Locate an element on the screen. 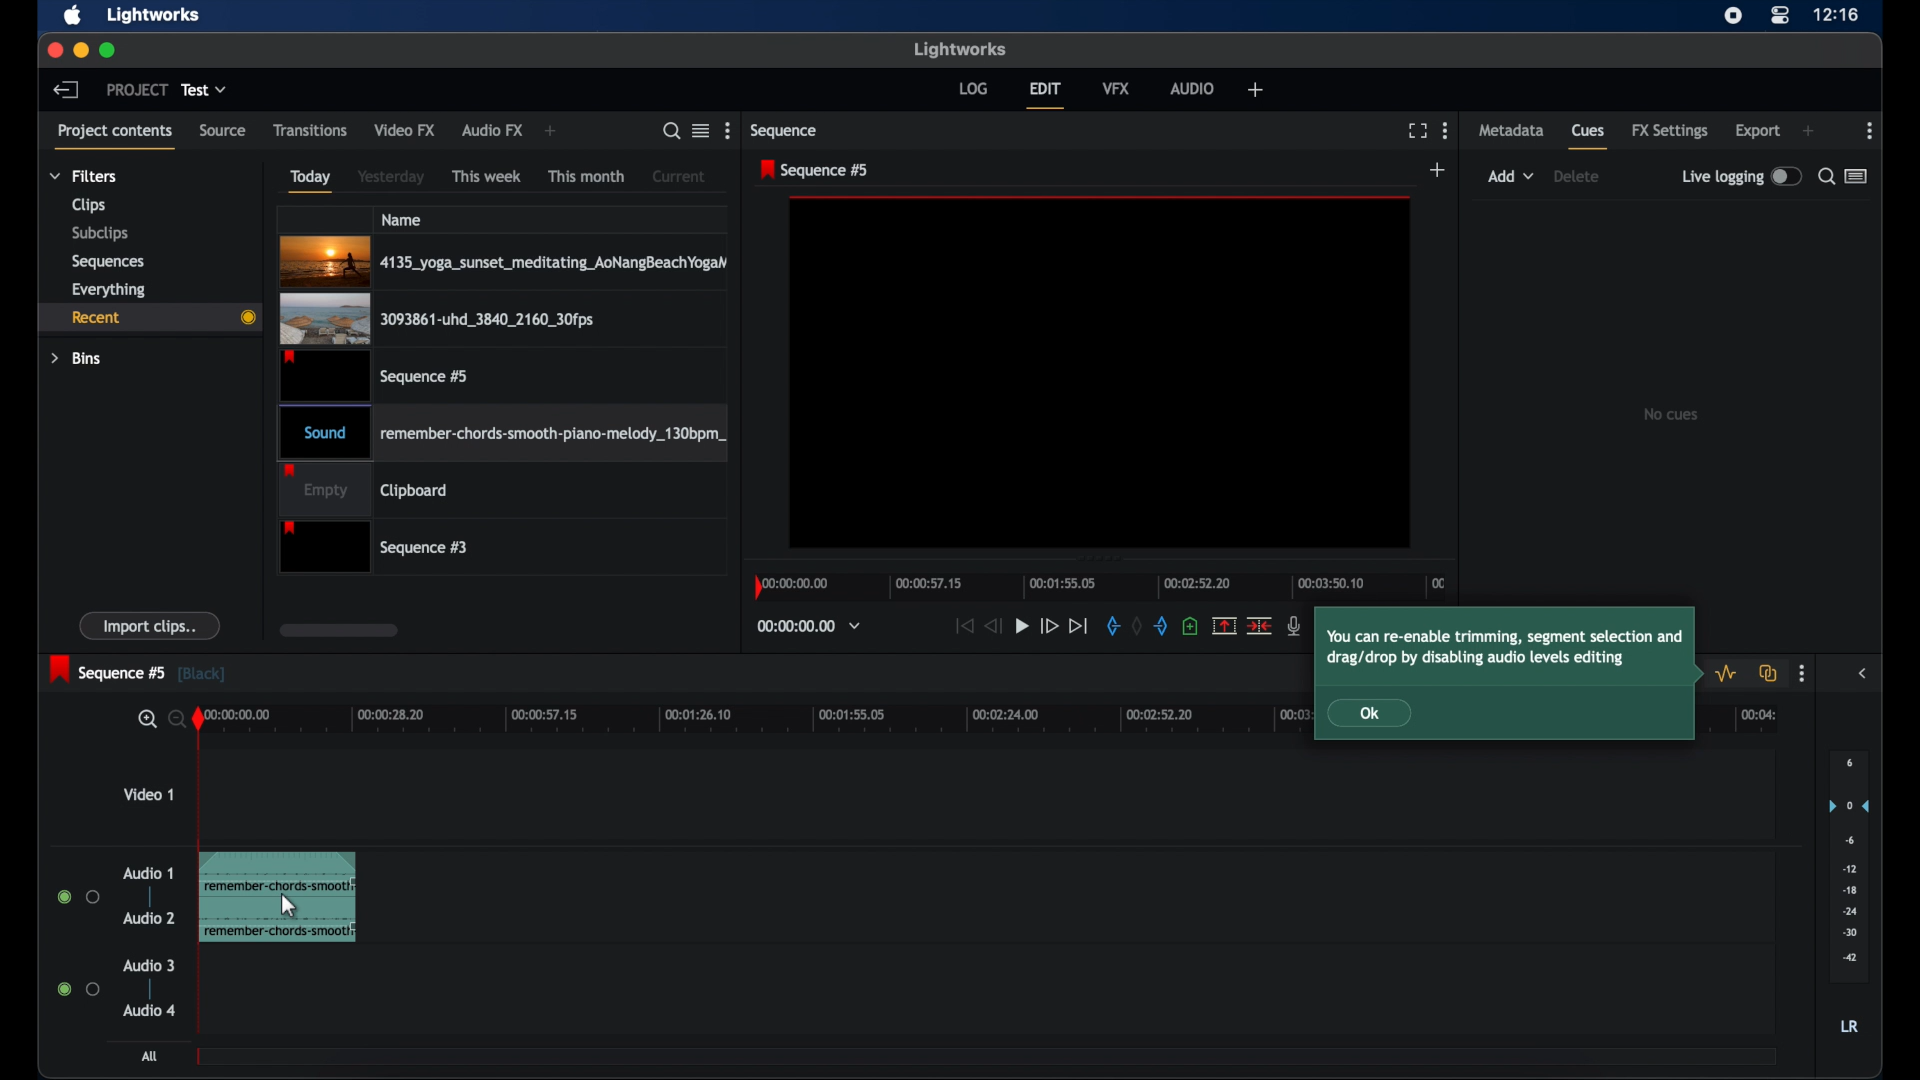 This screenshot has width=1920, height=1080. in mark is located at coordinates (1110, 627).